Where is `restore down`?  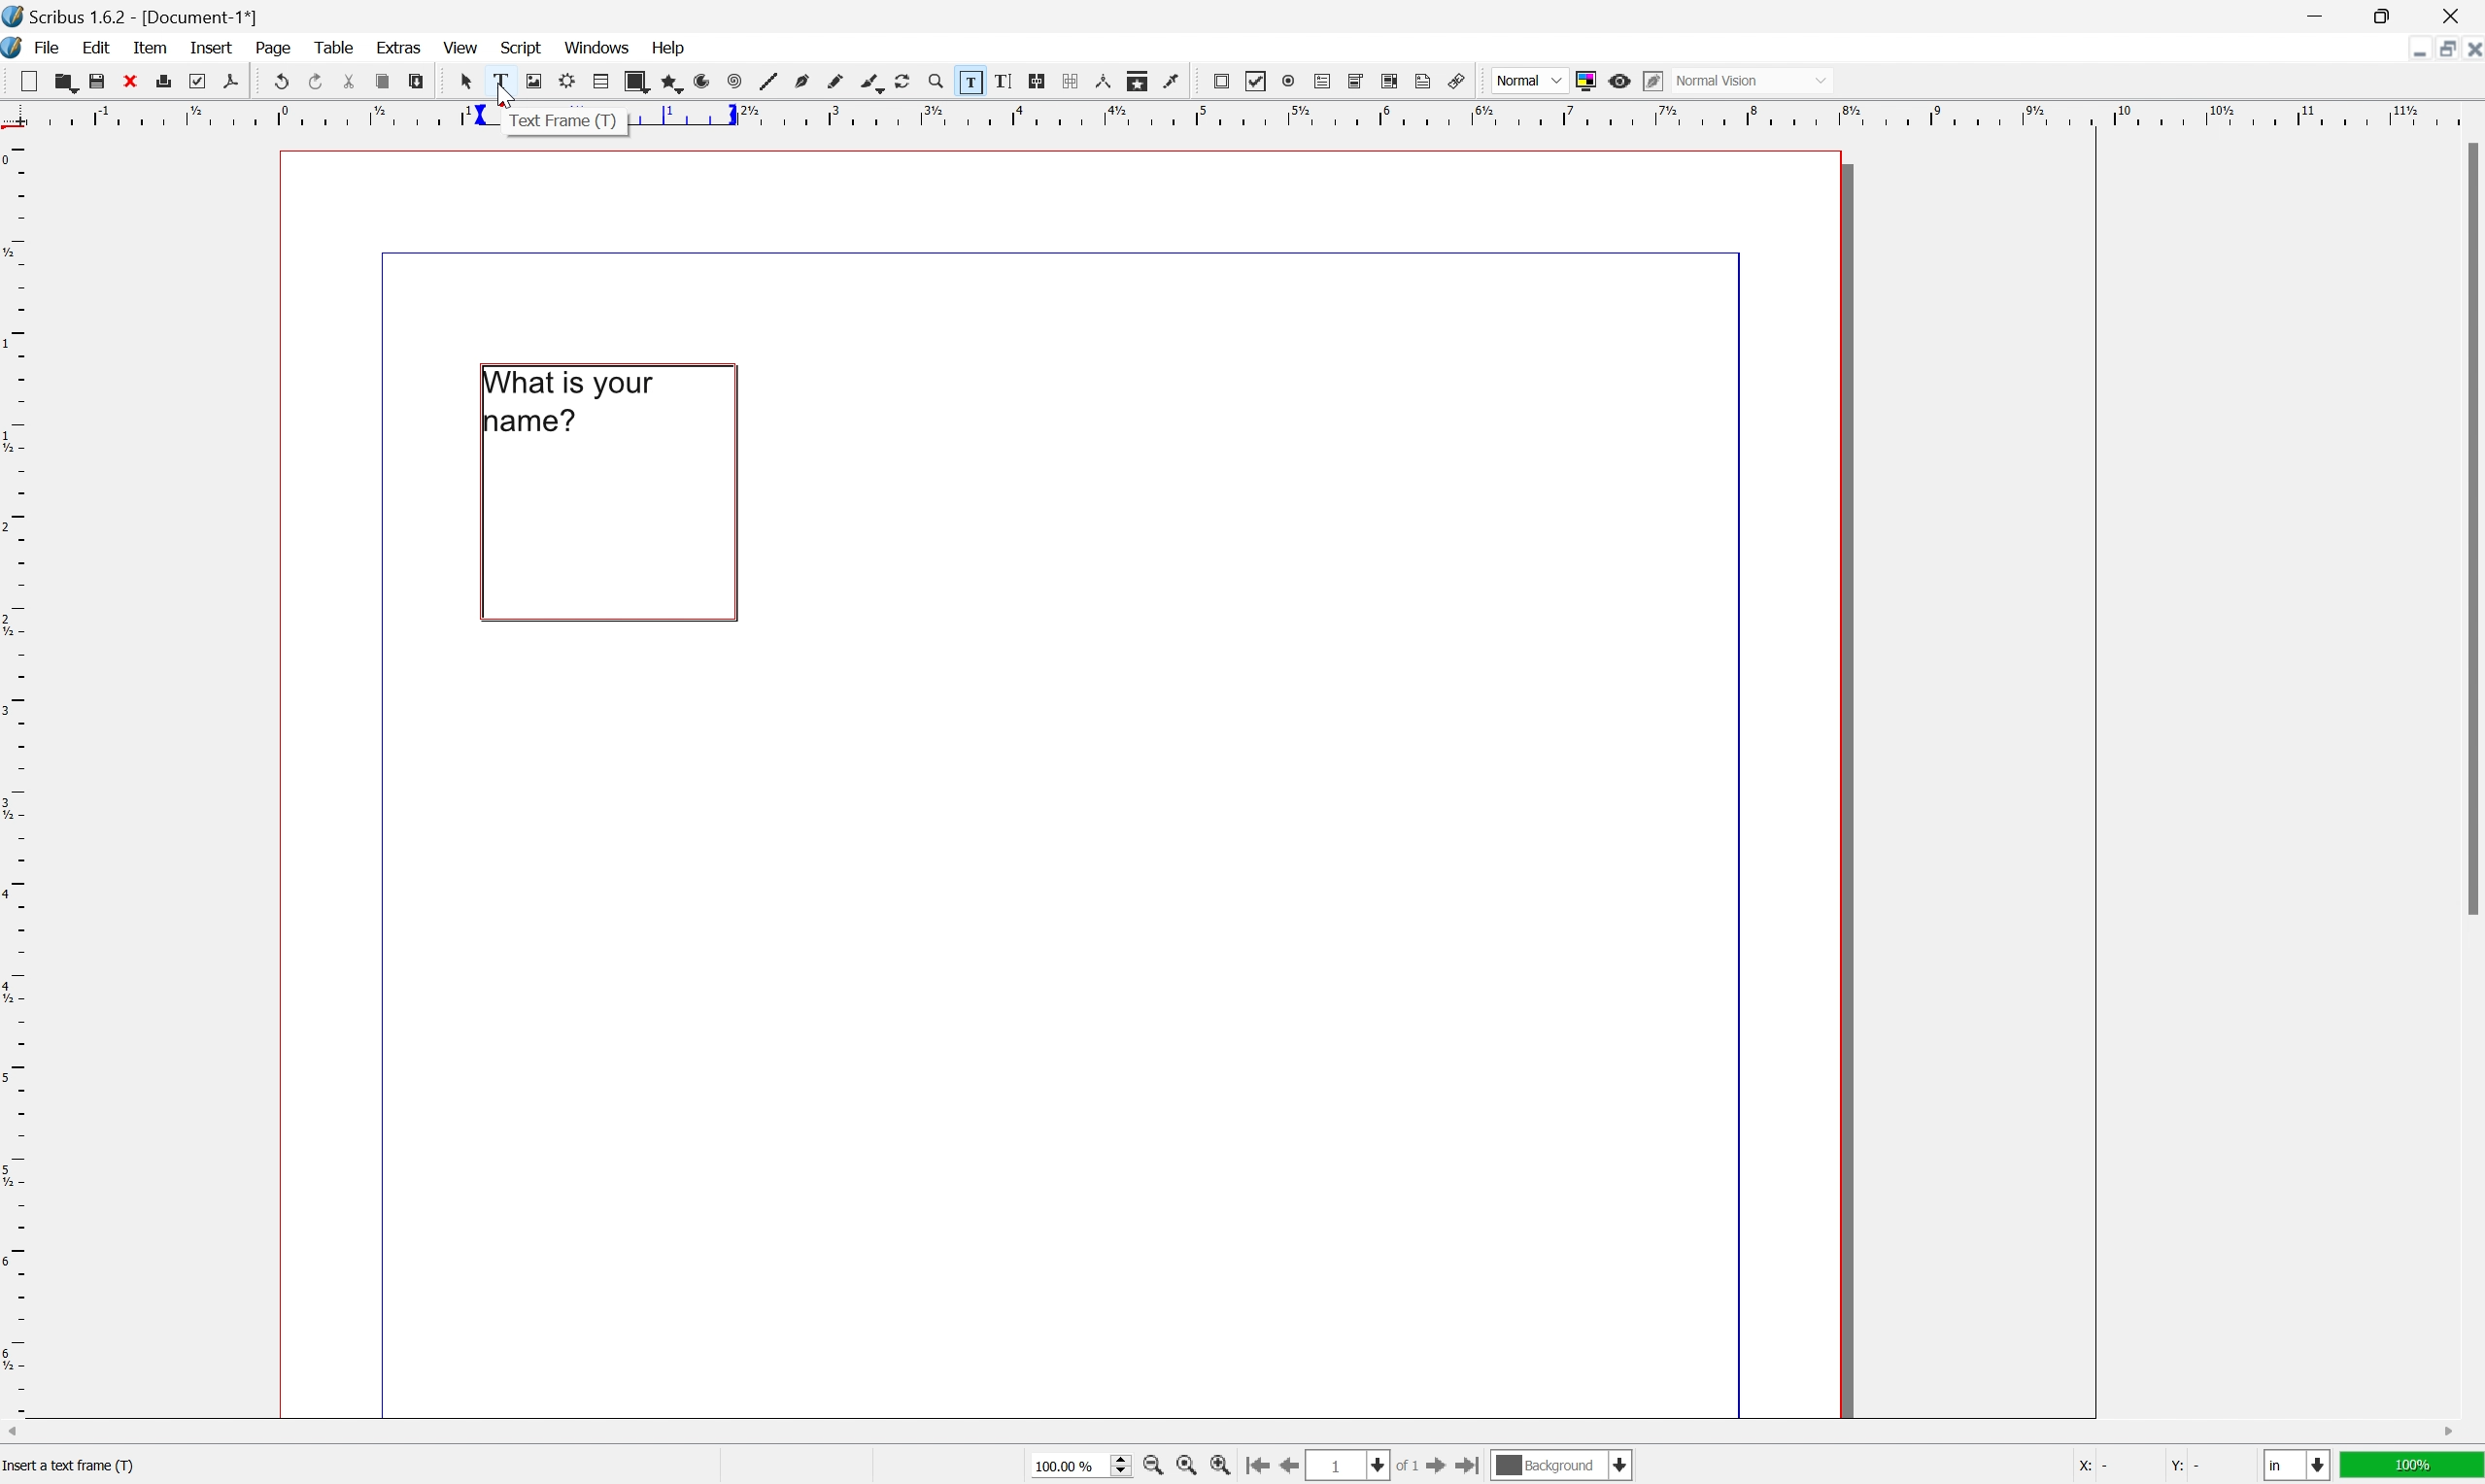
restore down is located at coordinates (2389, 15).